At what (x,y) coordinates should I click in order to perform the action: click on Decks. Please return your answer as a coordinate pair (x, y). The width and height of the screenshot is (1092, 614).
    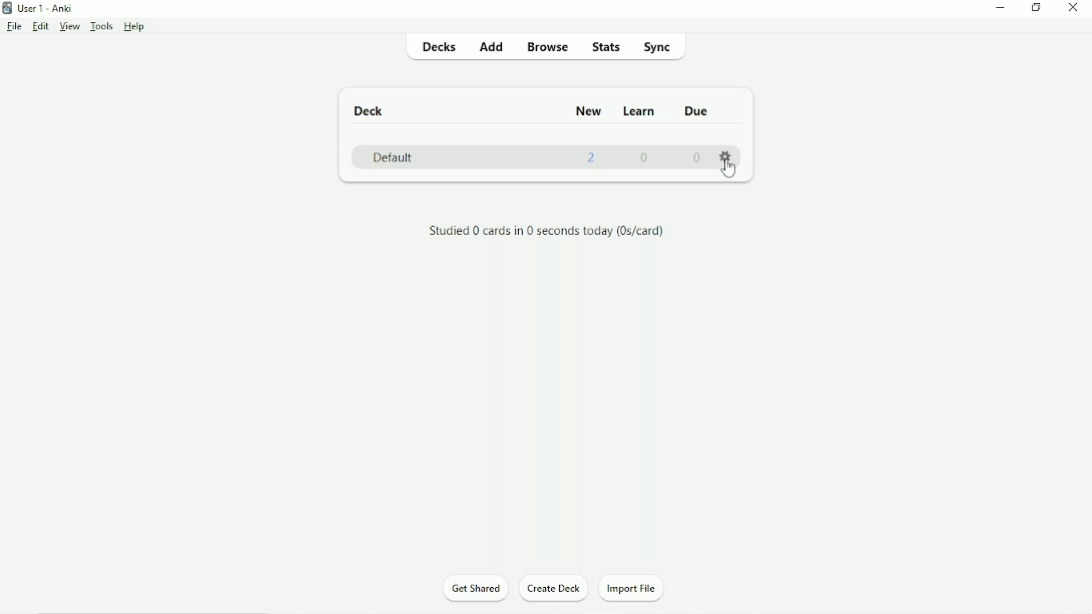
    Looking at the image, I should click on (437, 48).